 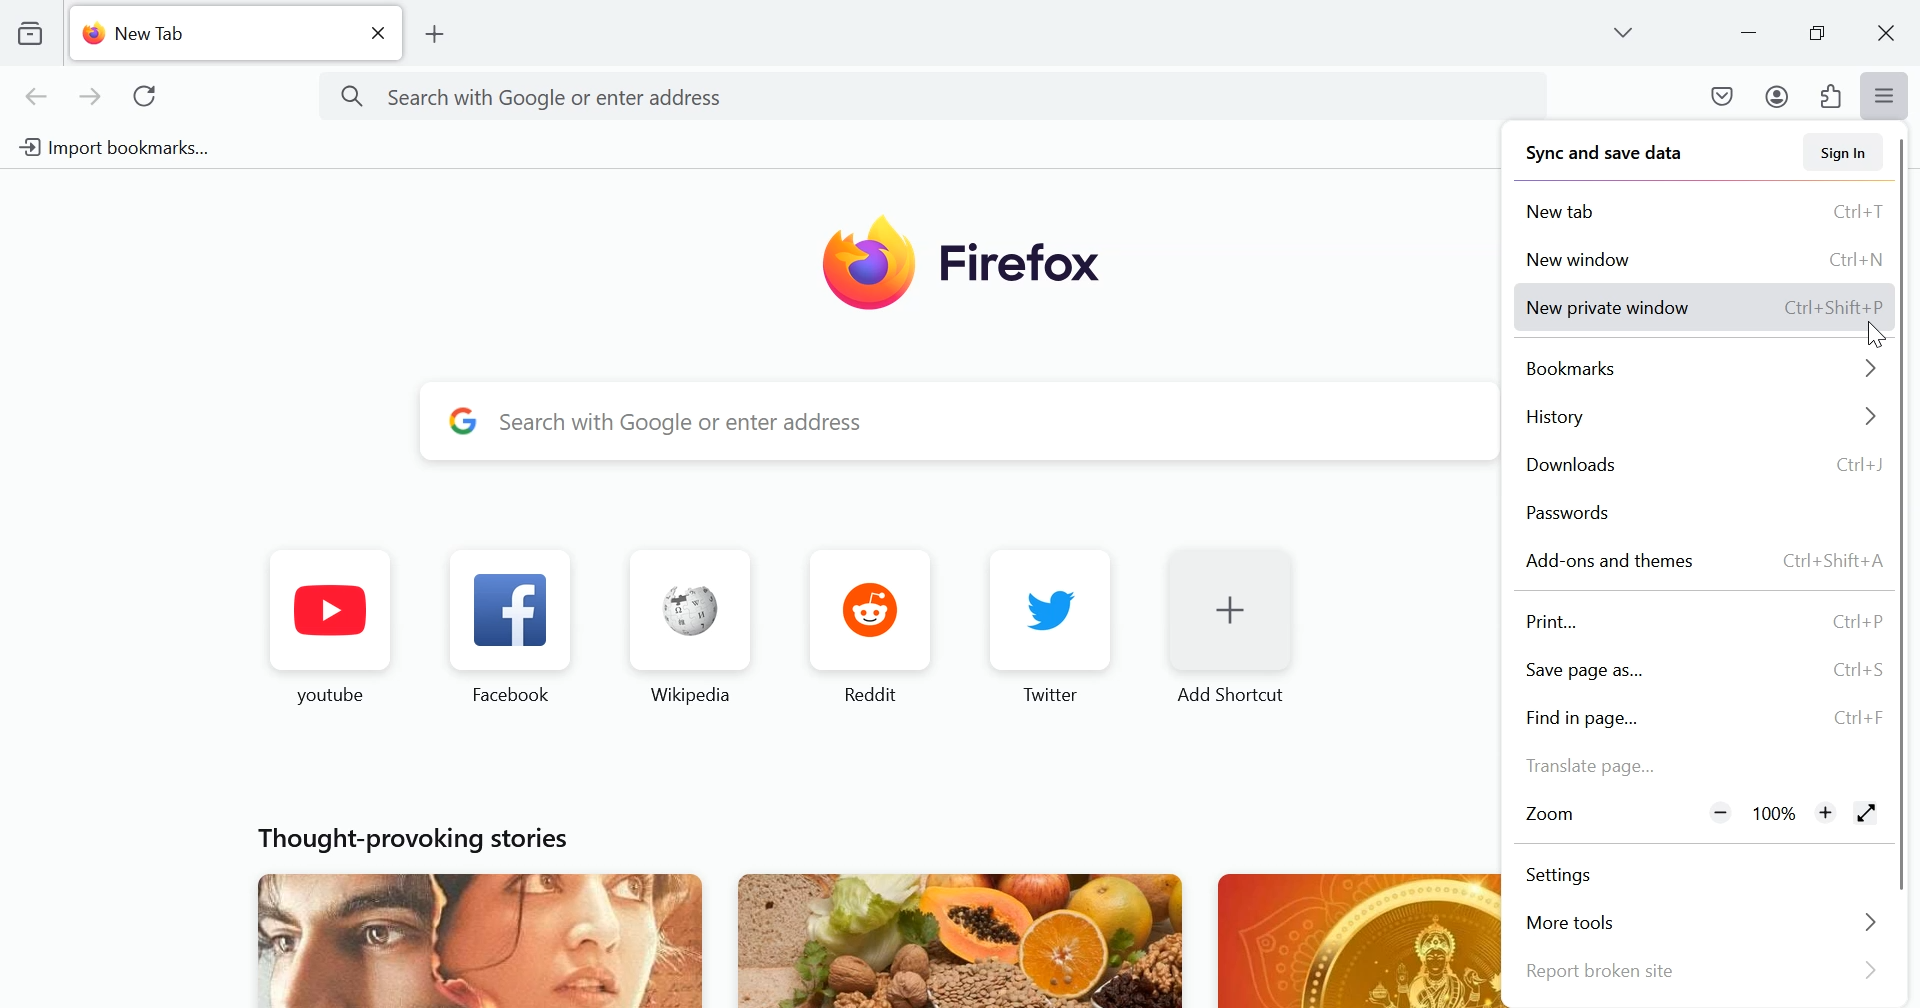 I want to click on downloads, so click(x=1704, y=467).